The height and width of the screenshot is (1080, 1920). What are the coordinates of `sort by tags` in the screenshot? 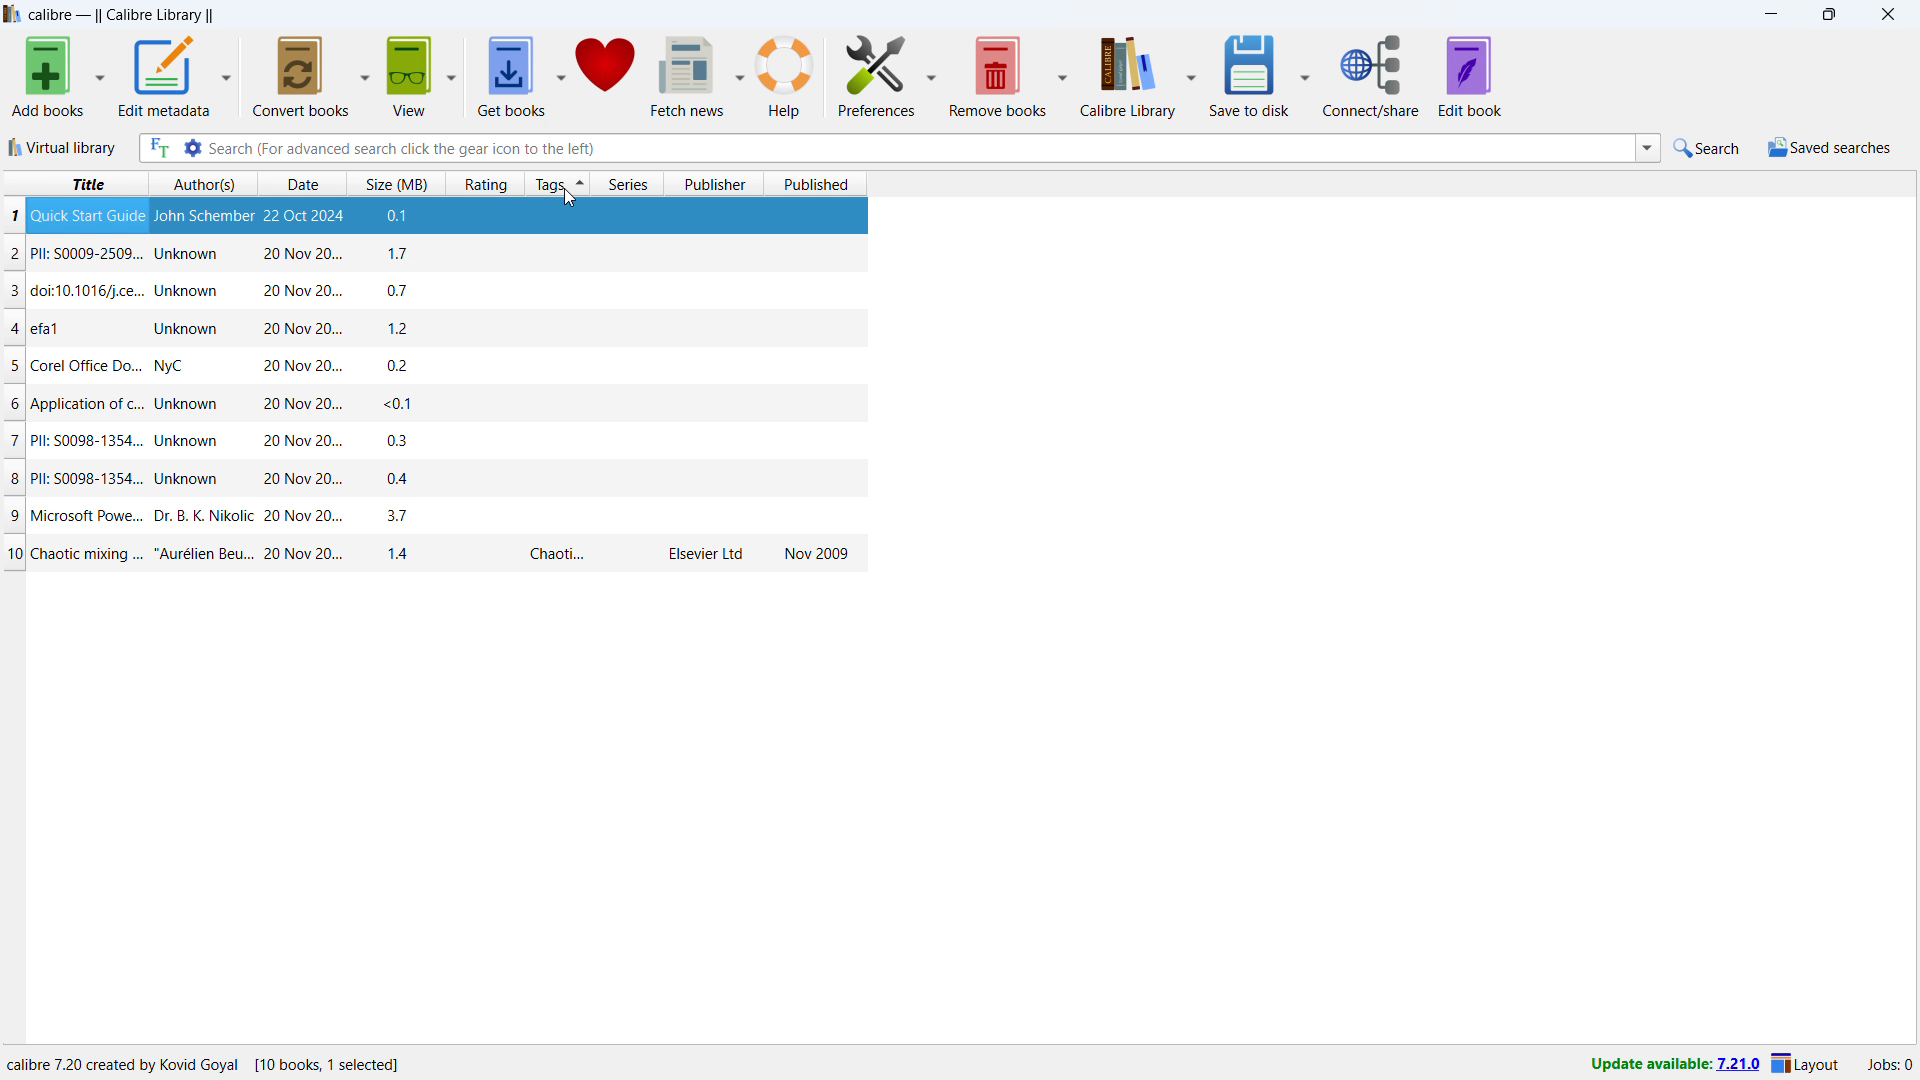 It's located at (548, 184).